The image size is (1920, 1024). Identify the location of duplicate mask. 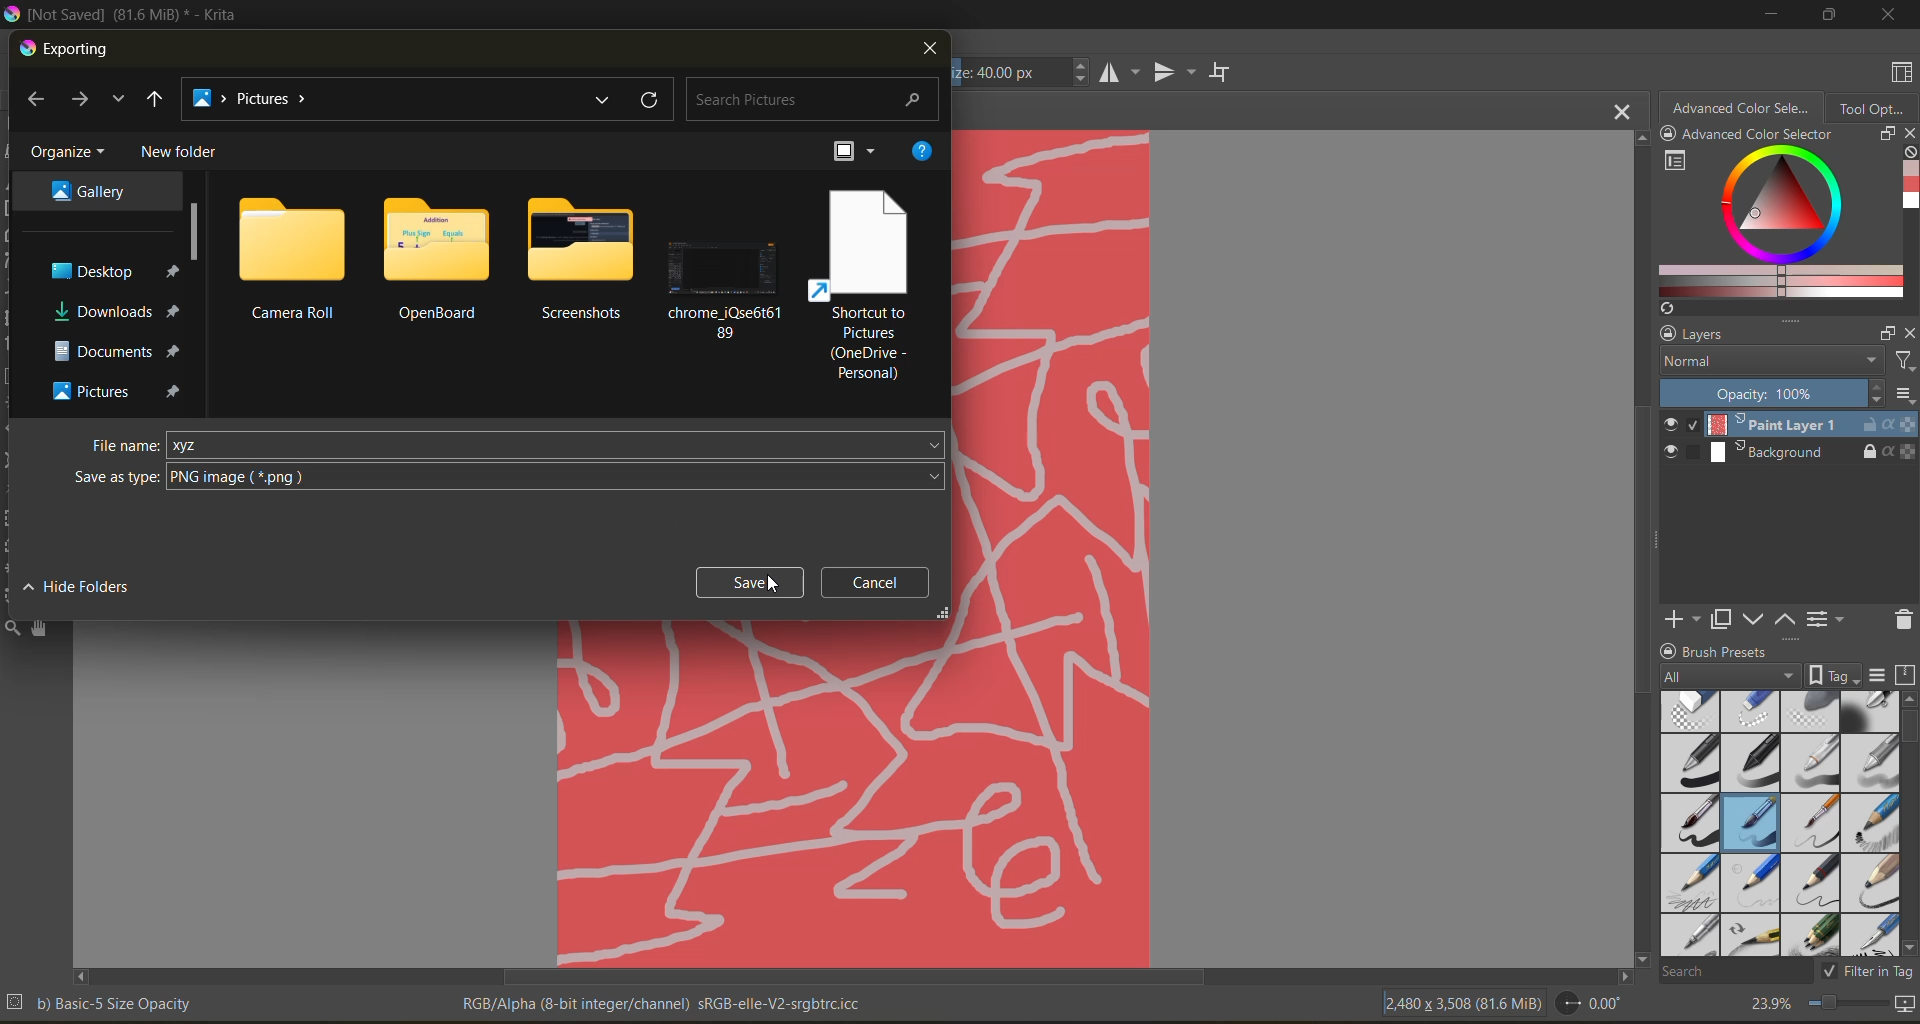
(1721, 620).